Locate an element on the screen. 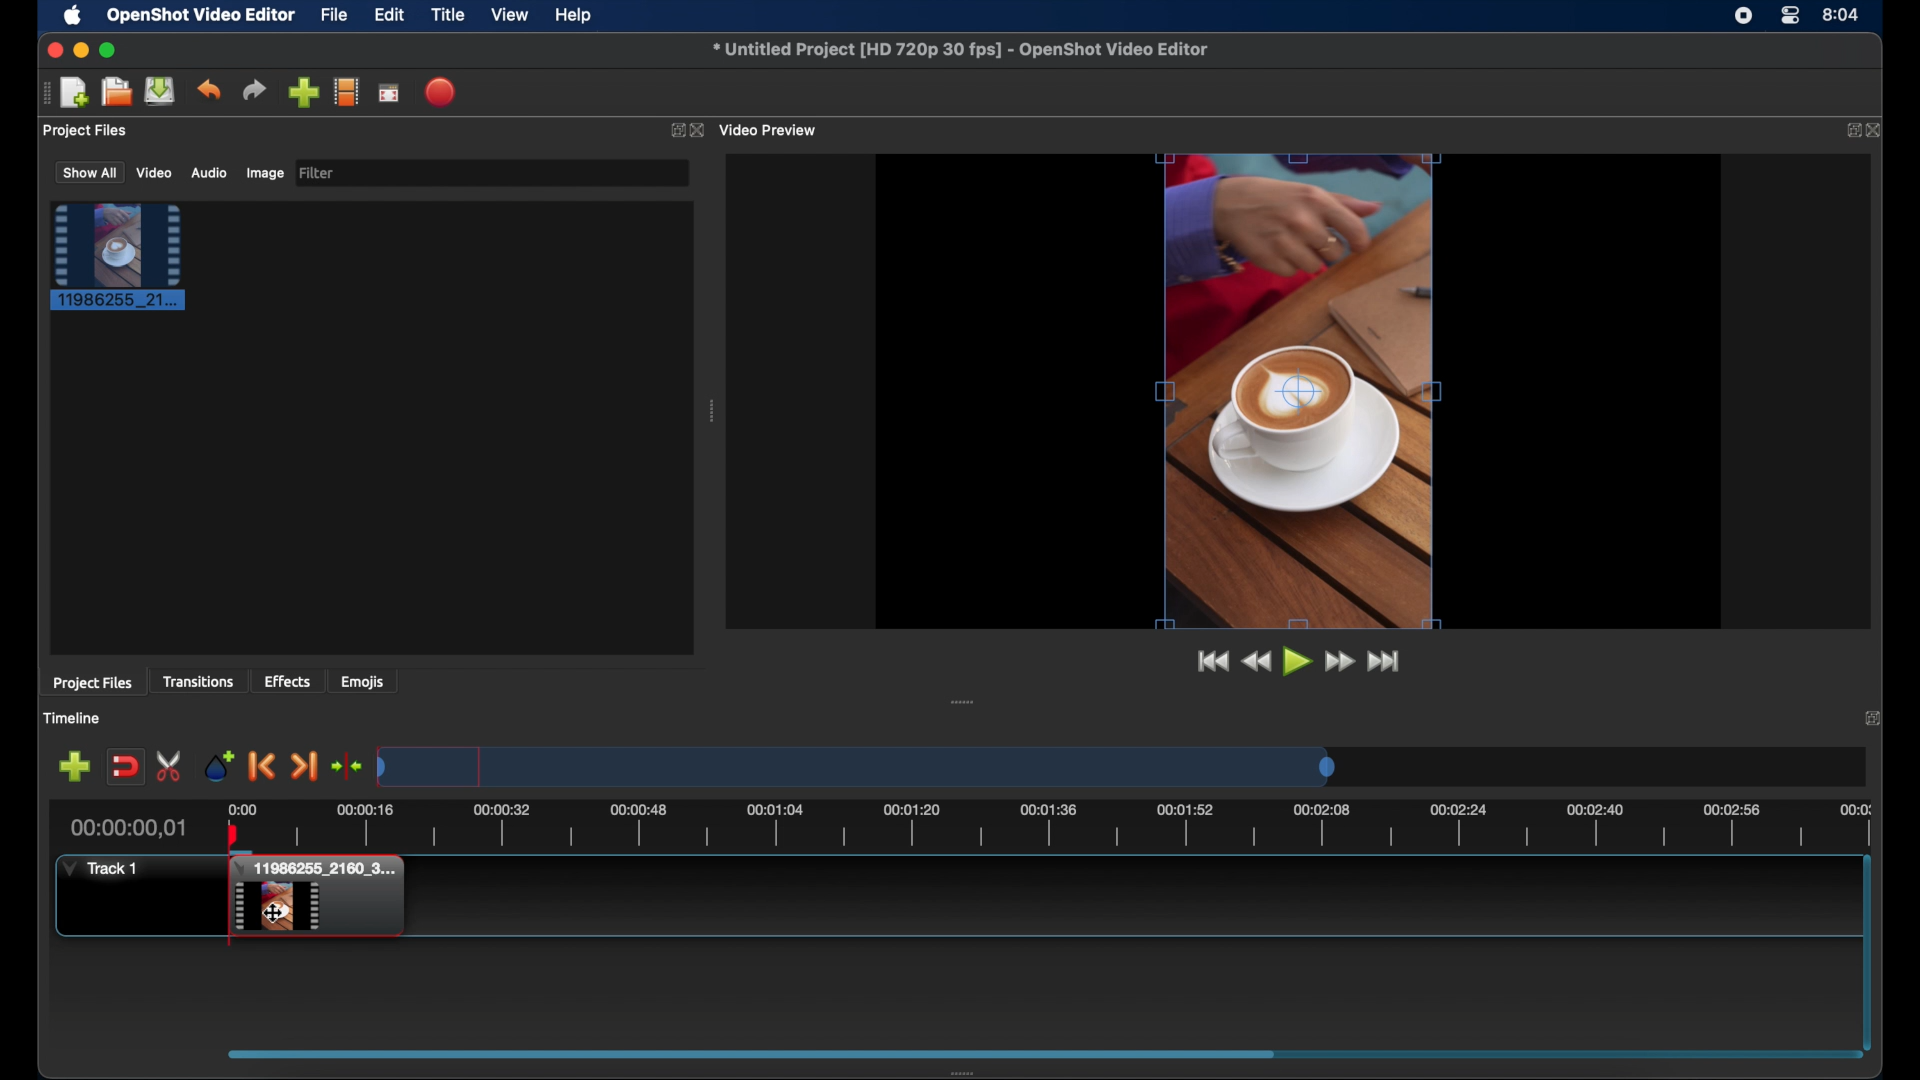  rewind is located at coordinates (1257, 662).